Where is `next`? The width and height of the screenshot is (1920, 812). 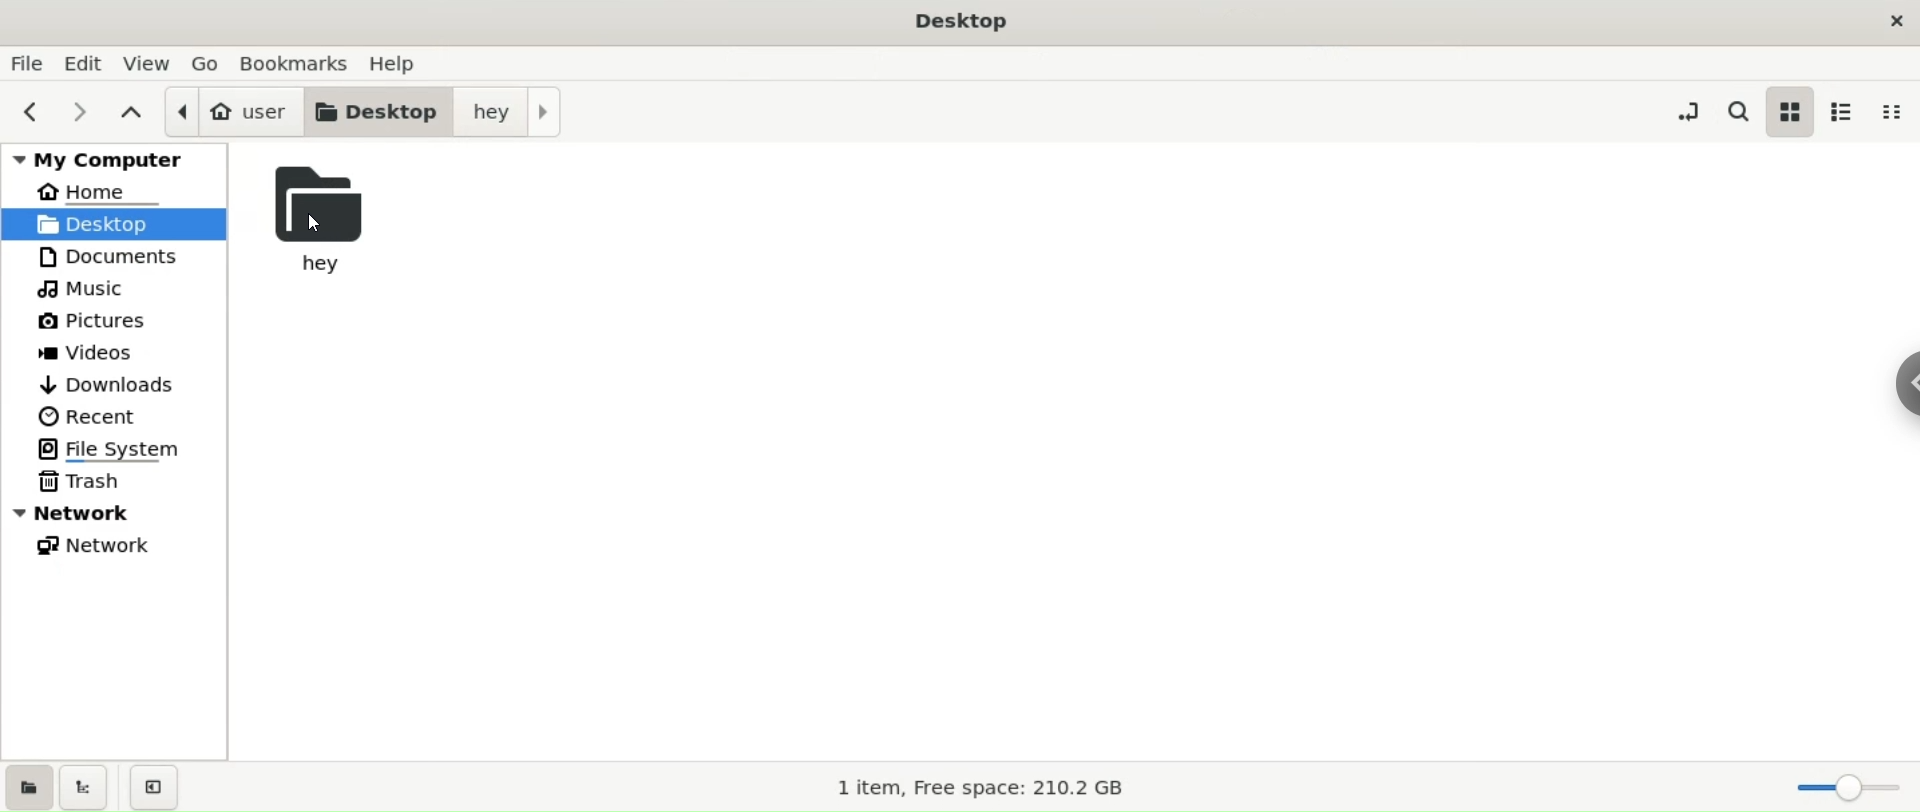 next is located at coordinates (85, 114).